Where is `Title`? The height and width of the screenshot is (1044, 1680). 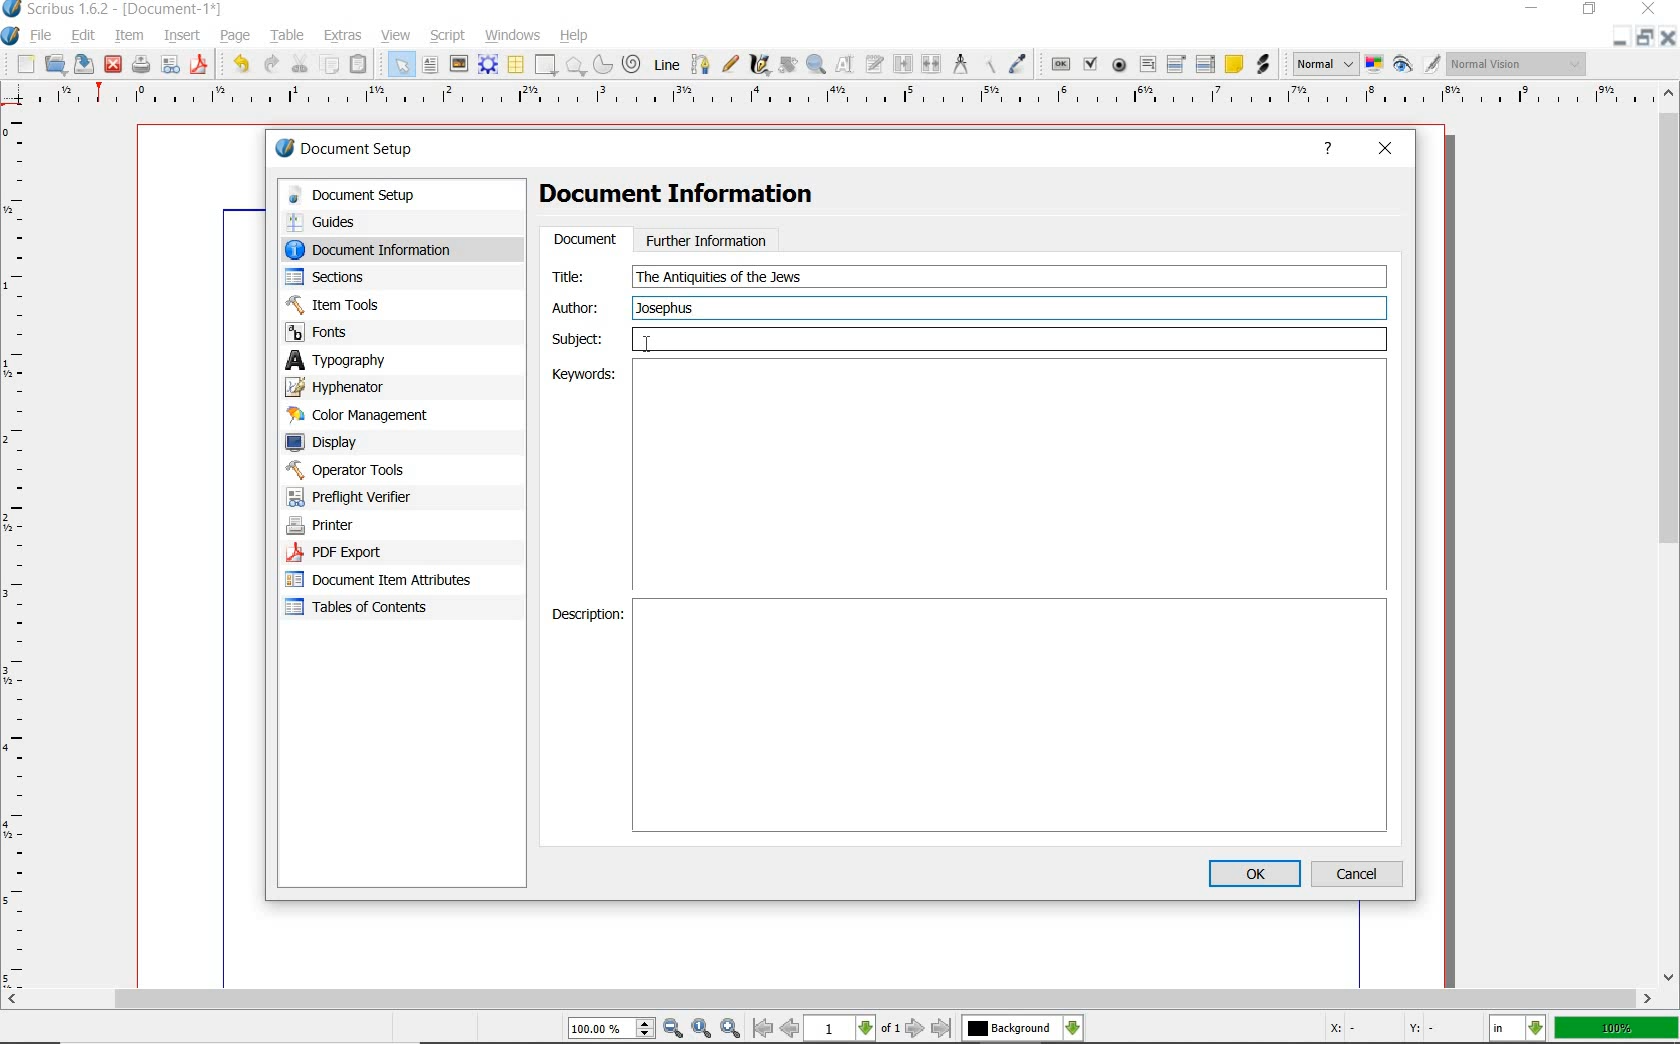
Title is located at coordinates (581, 276).